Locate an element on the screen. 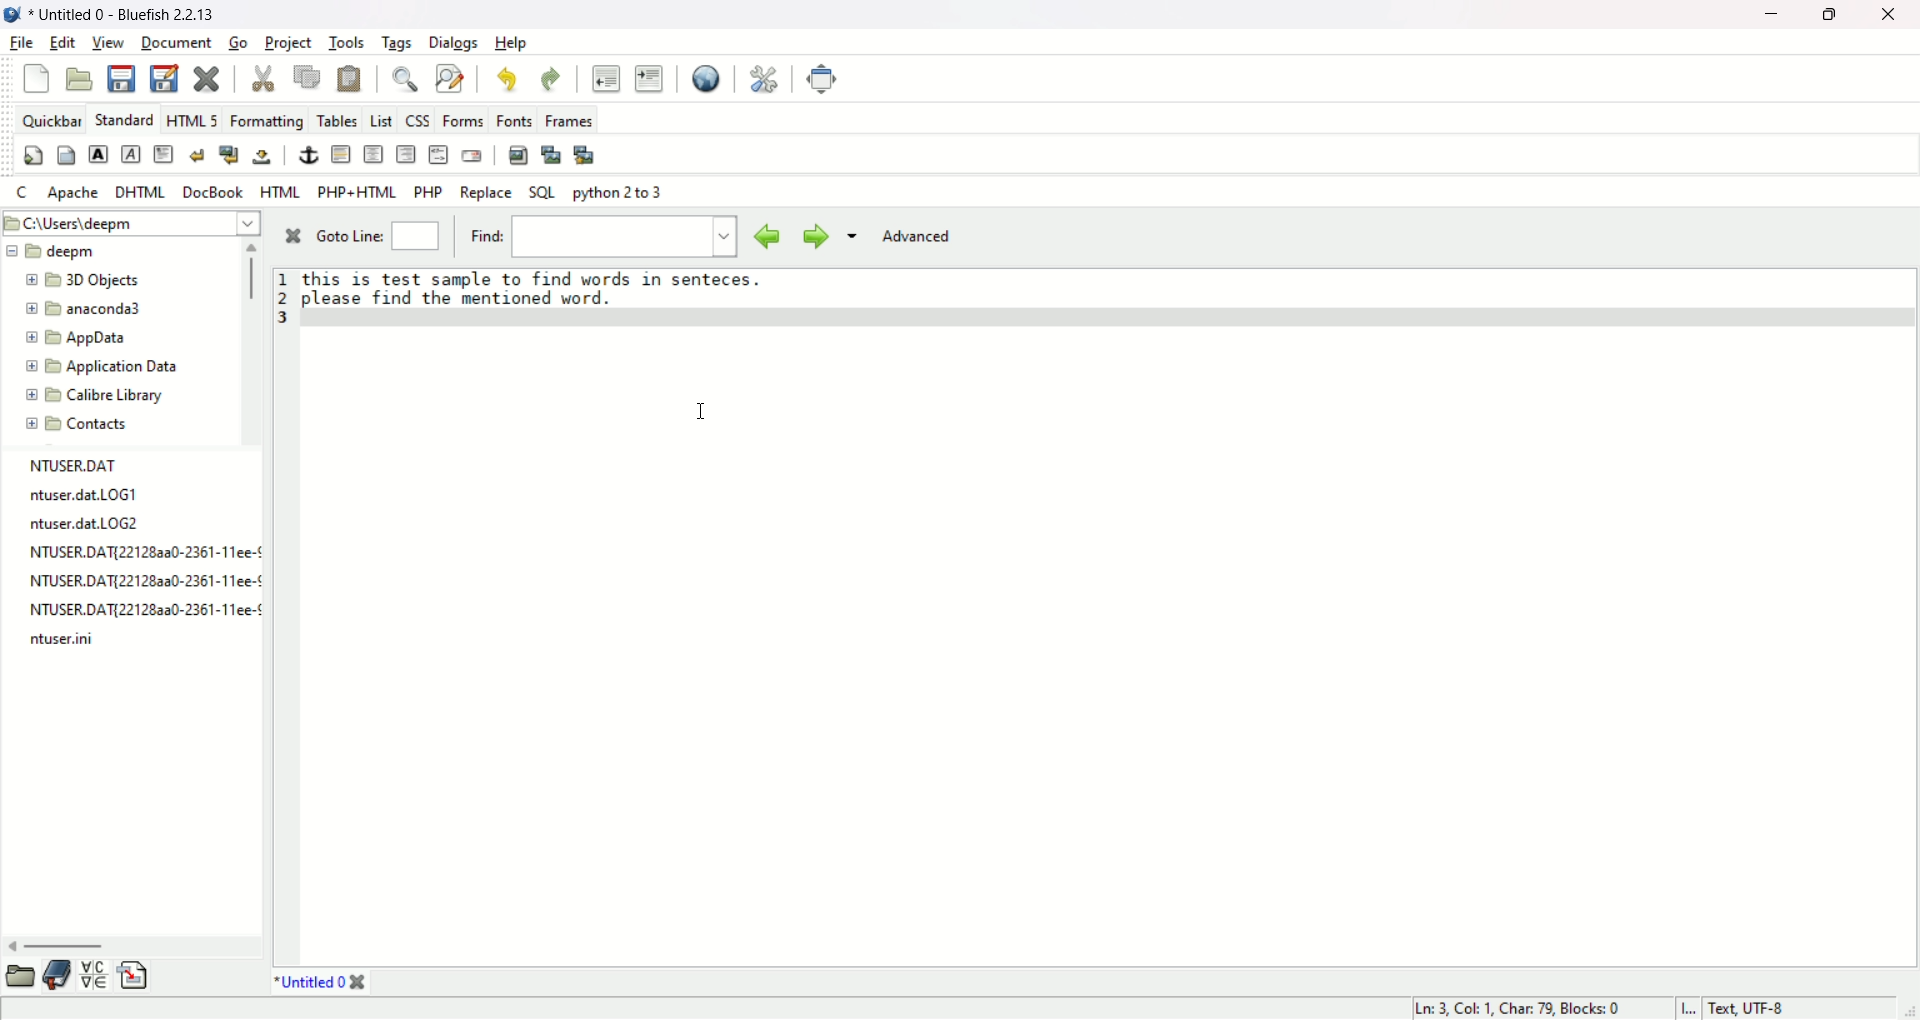  close is located at coordinates (286, 239).